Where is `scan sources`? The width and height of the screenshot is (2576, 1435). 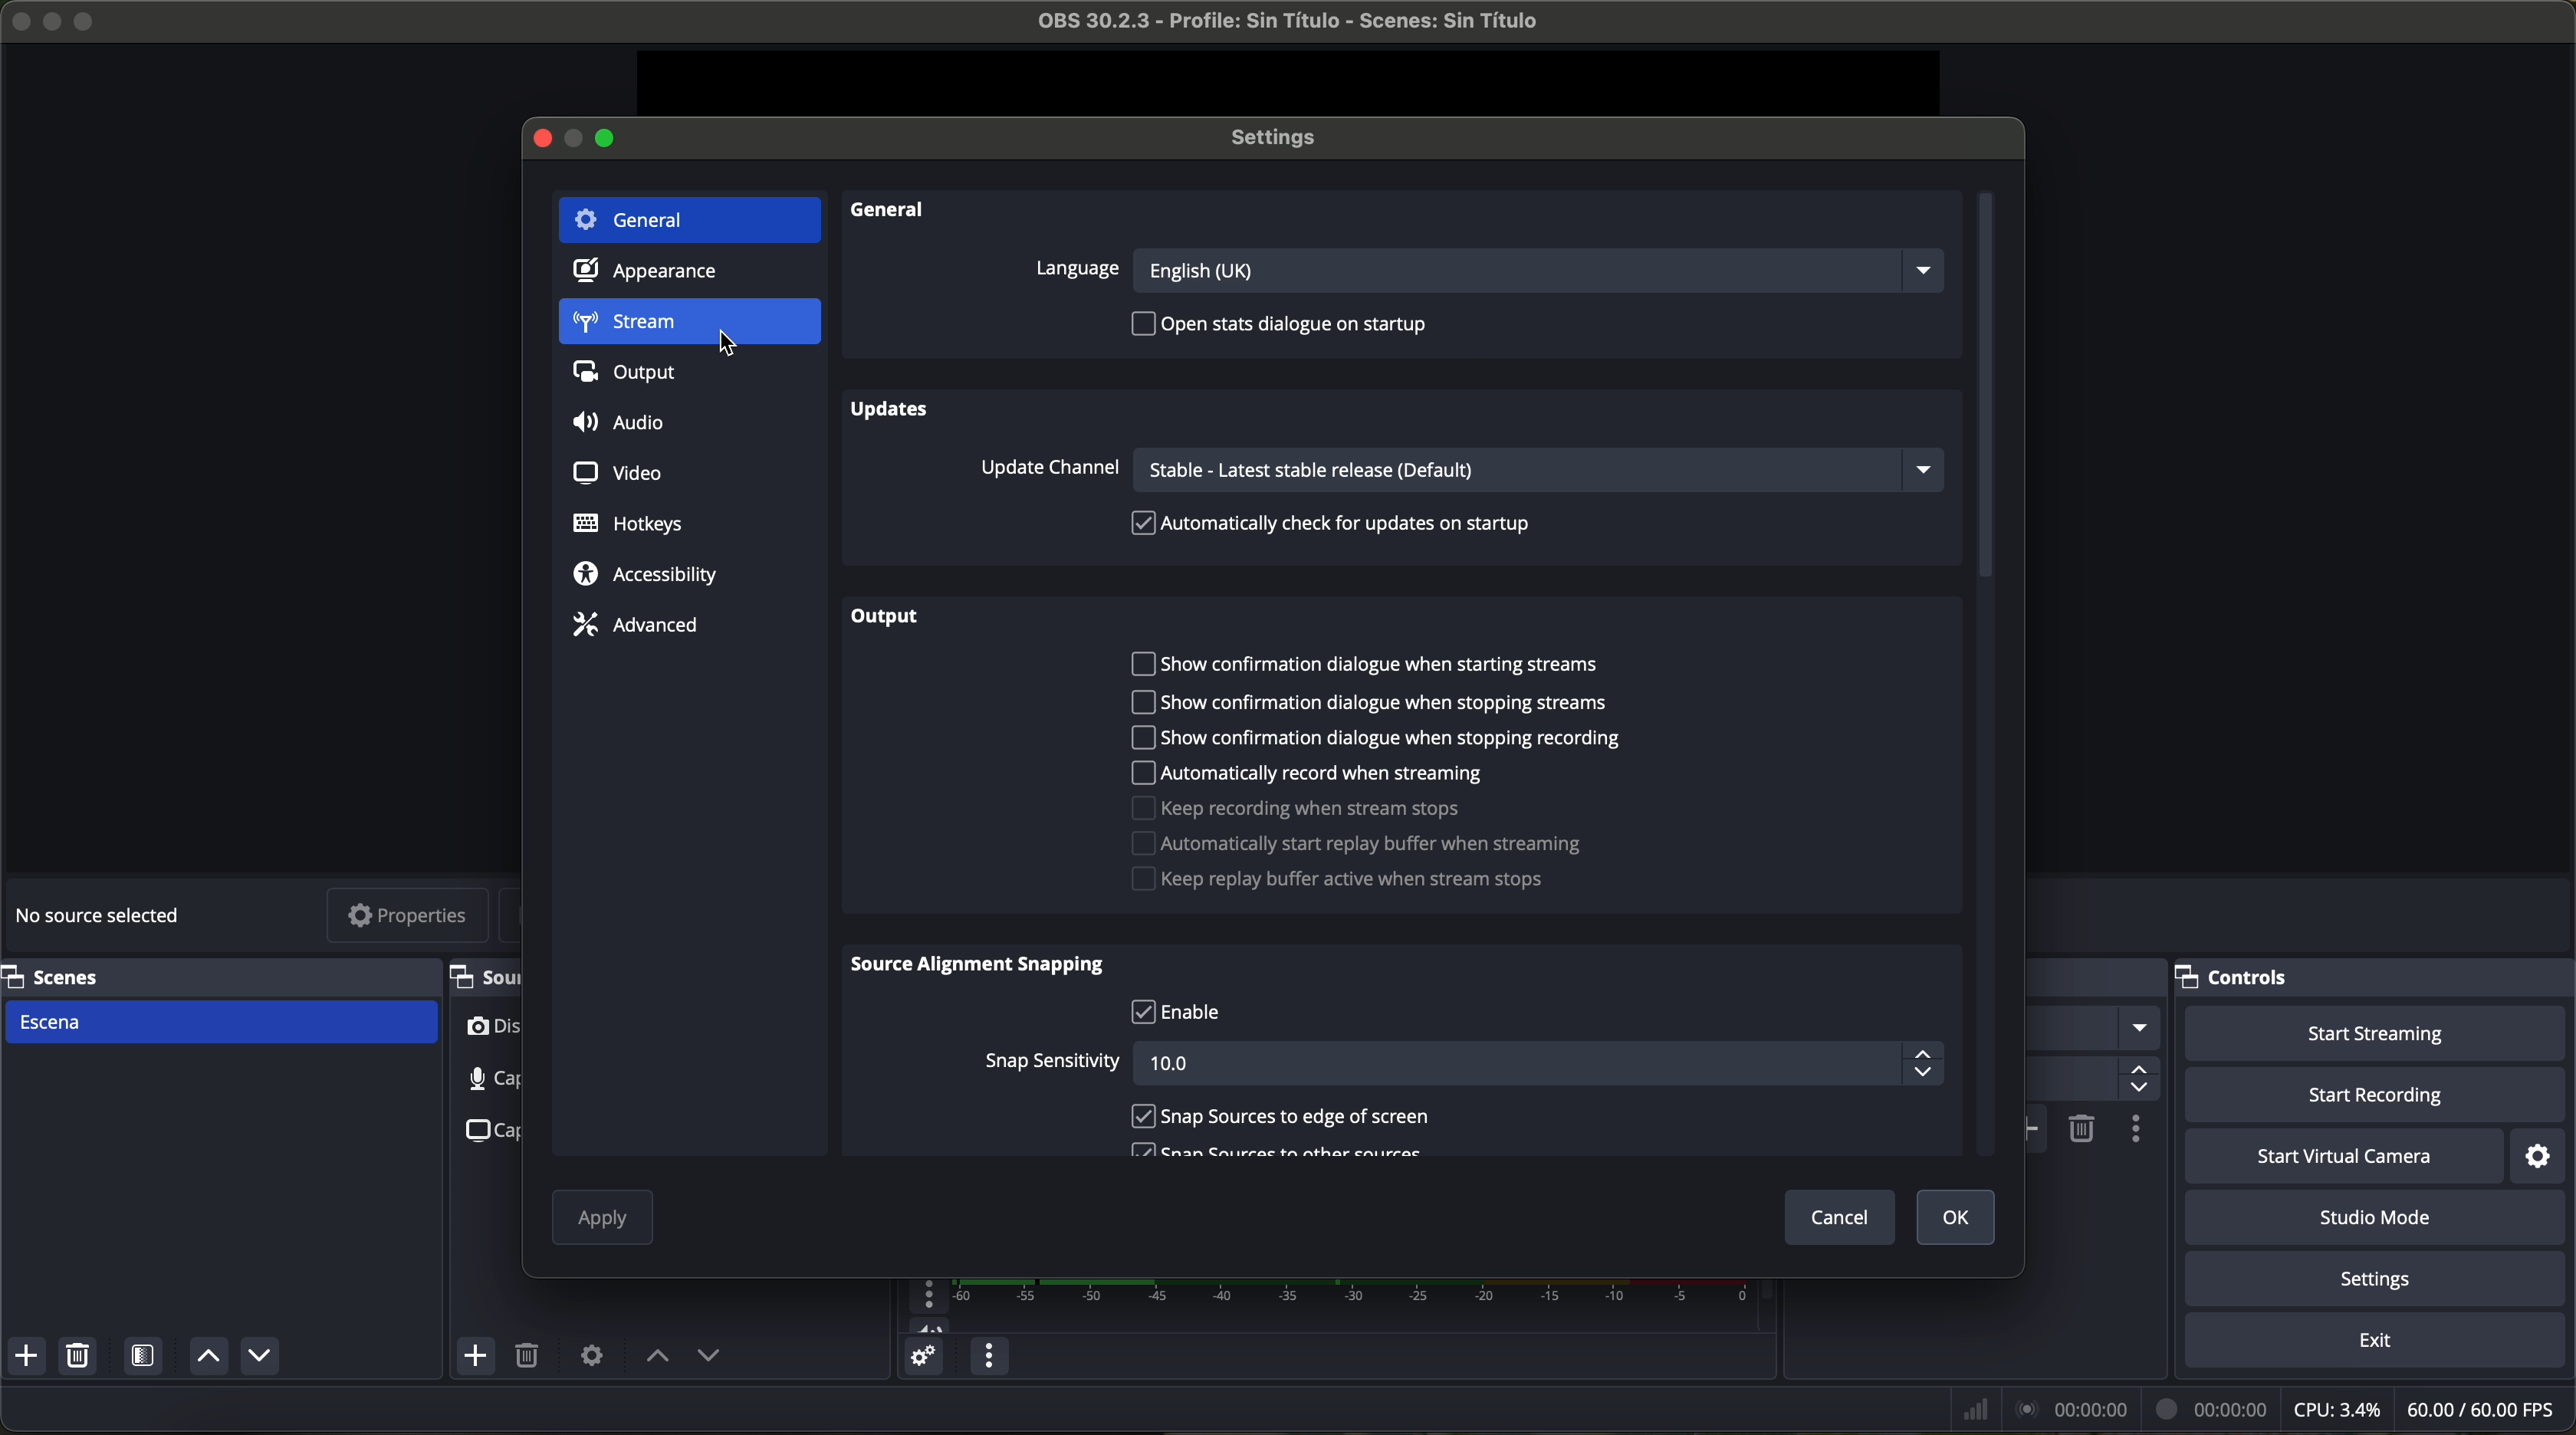
scan sources is located at coordinates (1288, 1150).